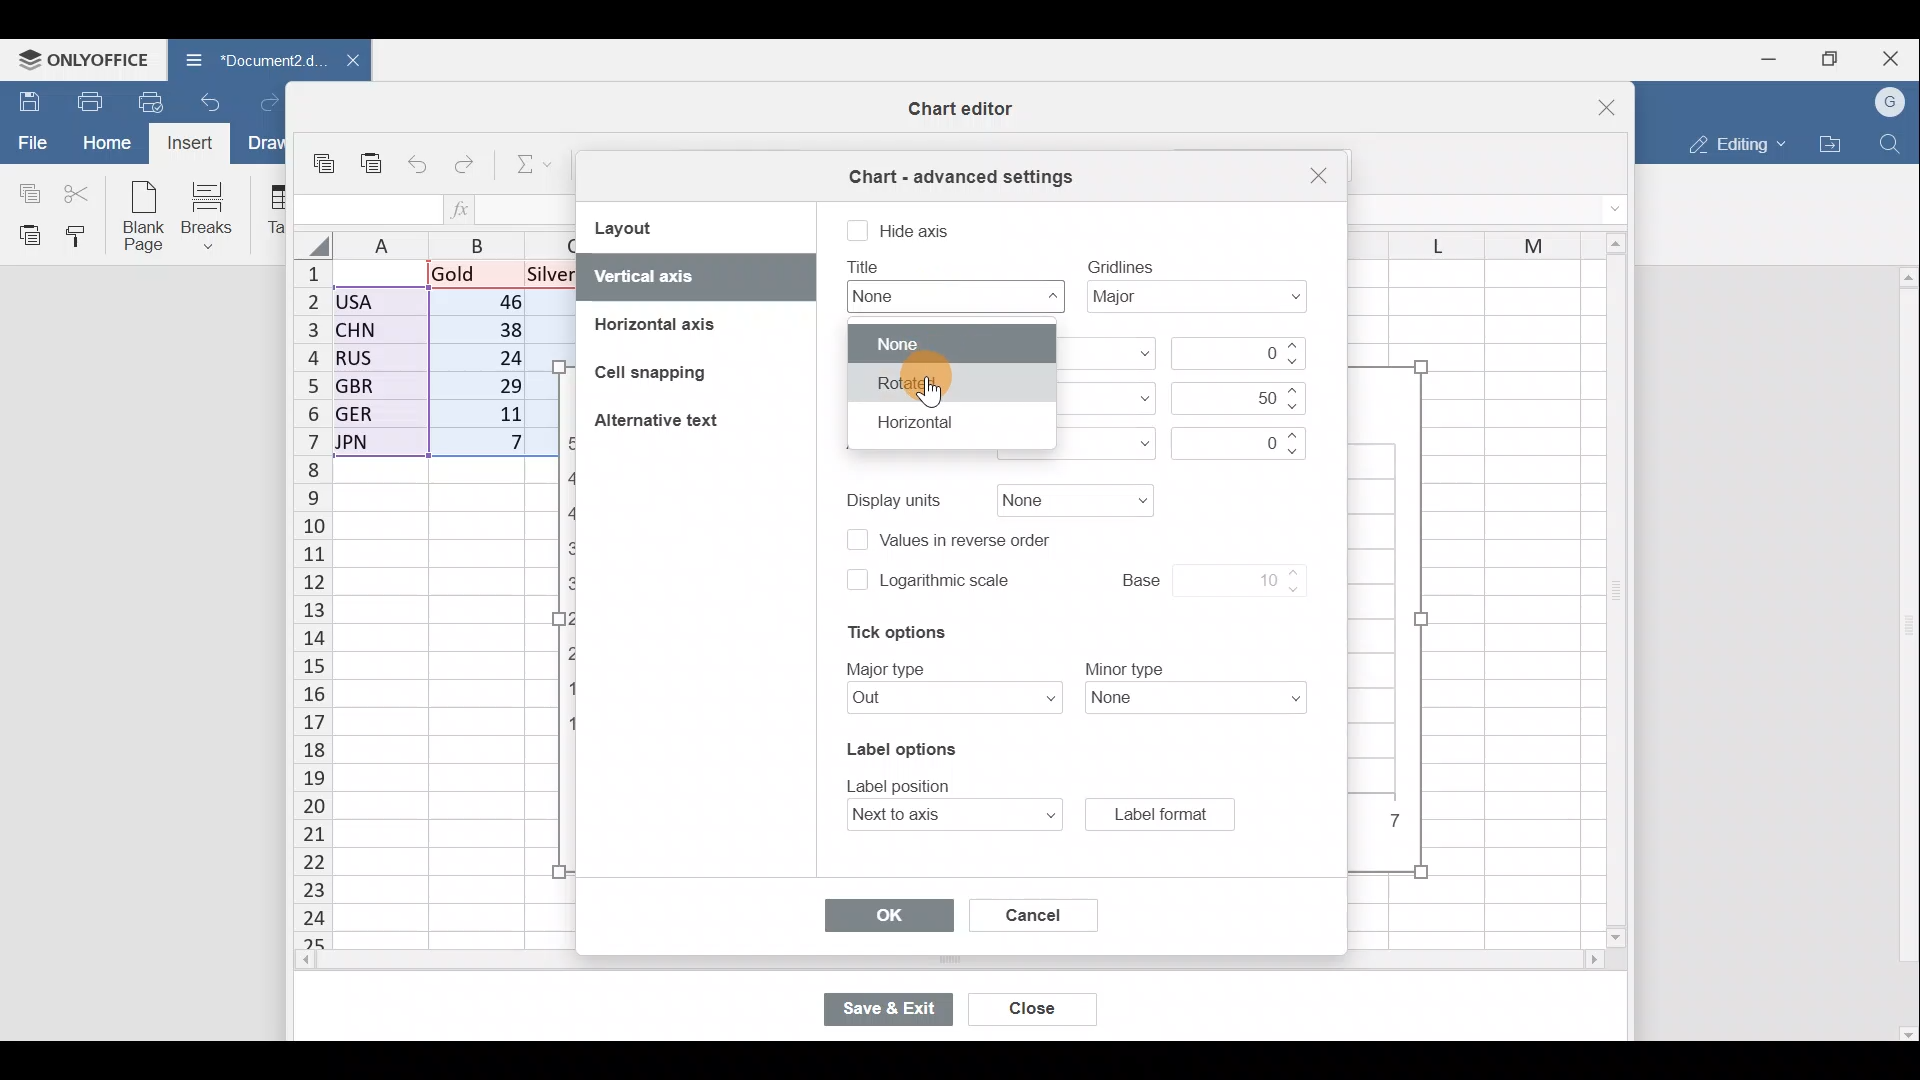 This screenshot has height=1080, width=1920. Describe the element at coordinates (1464, 238) in the screenshot. I see `Columns` at that location.